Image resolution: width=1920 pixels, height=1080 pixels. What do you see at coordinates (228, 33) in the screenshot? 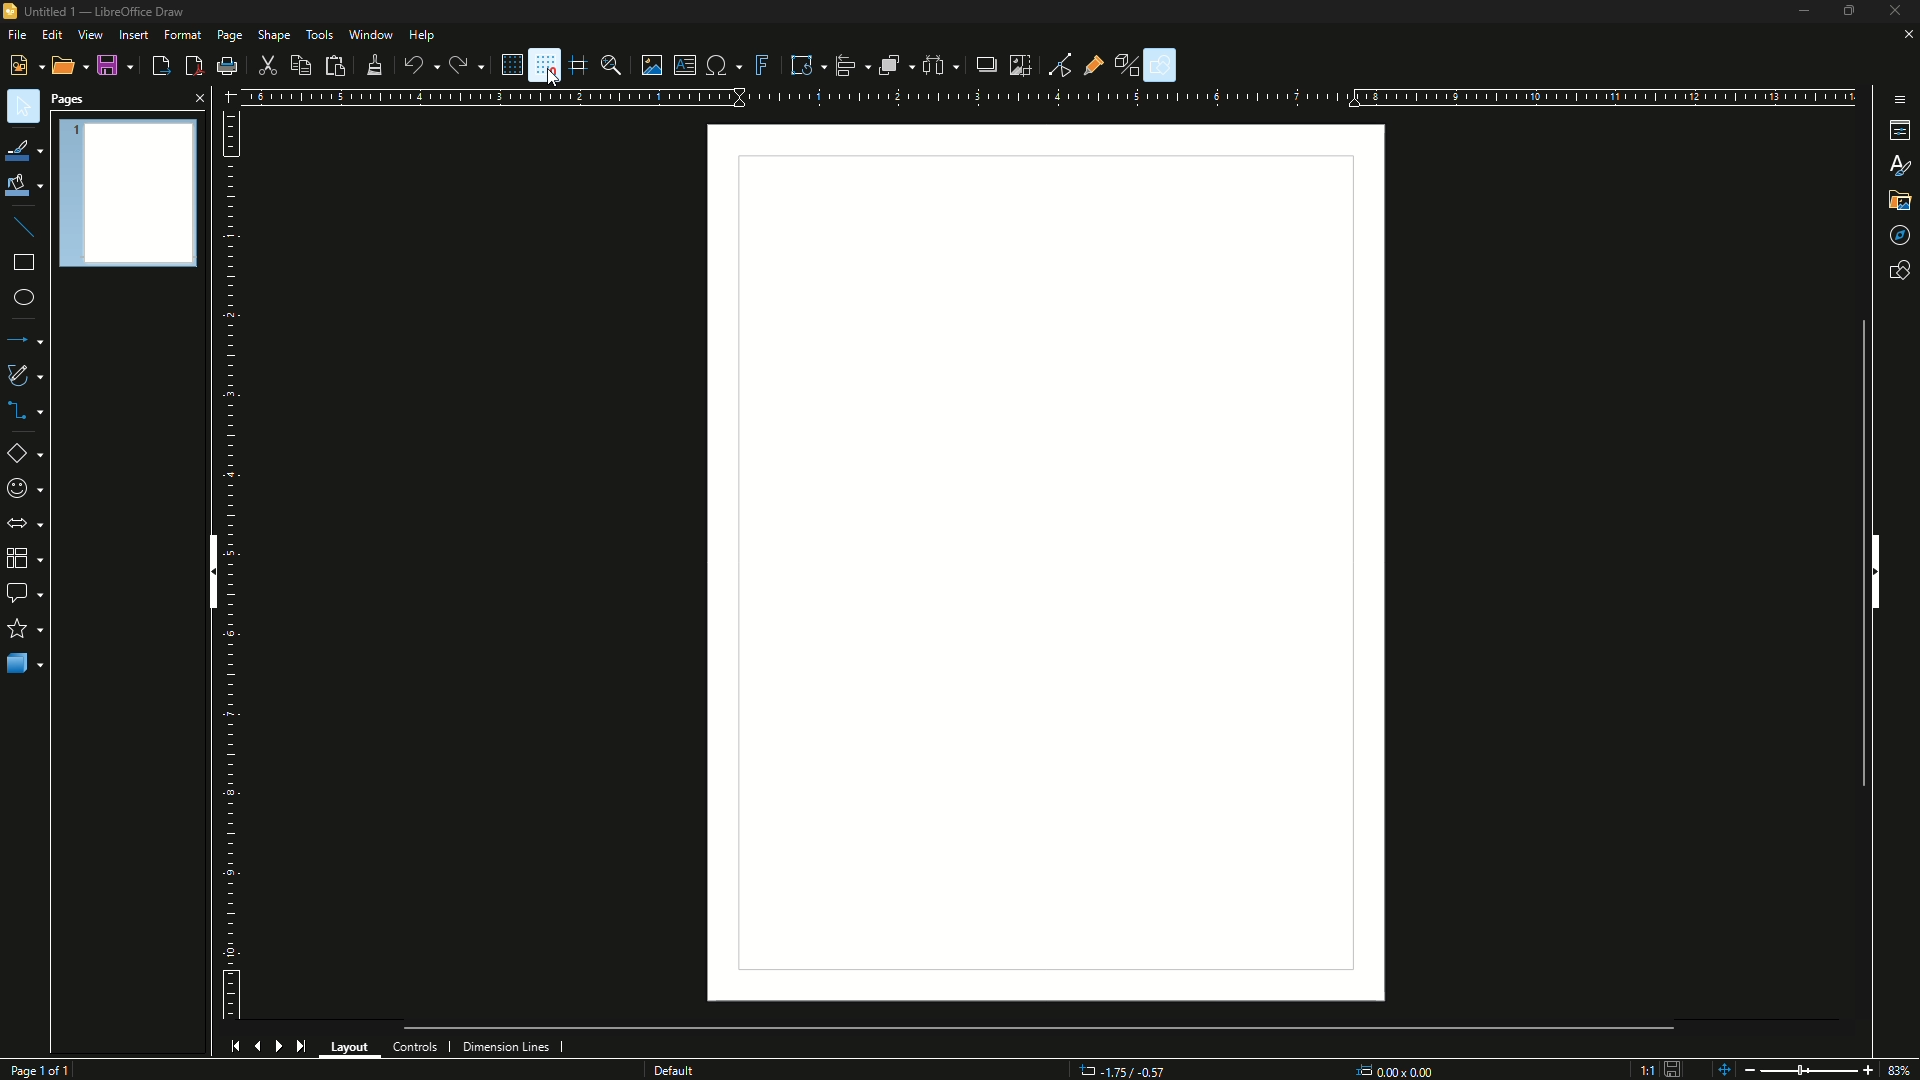
I see `Page` at bounding box center [228, 33].